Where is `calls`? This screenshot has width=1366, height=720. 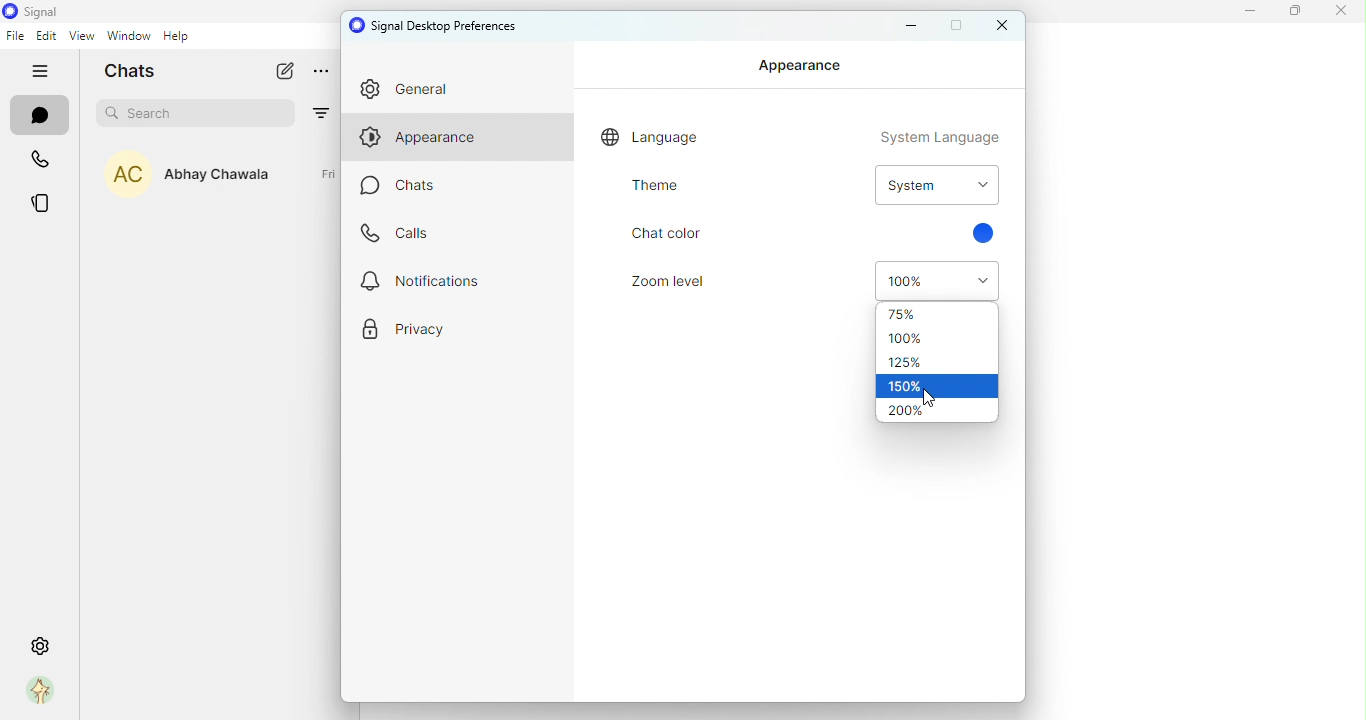
calls is located at coordinates (406, 237).